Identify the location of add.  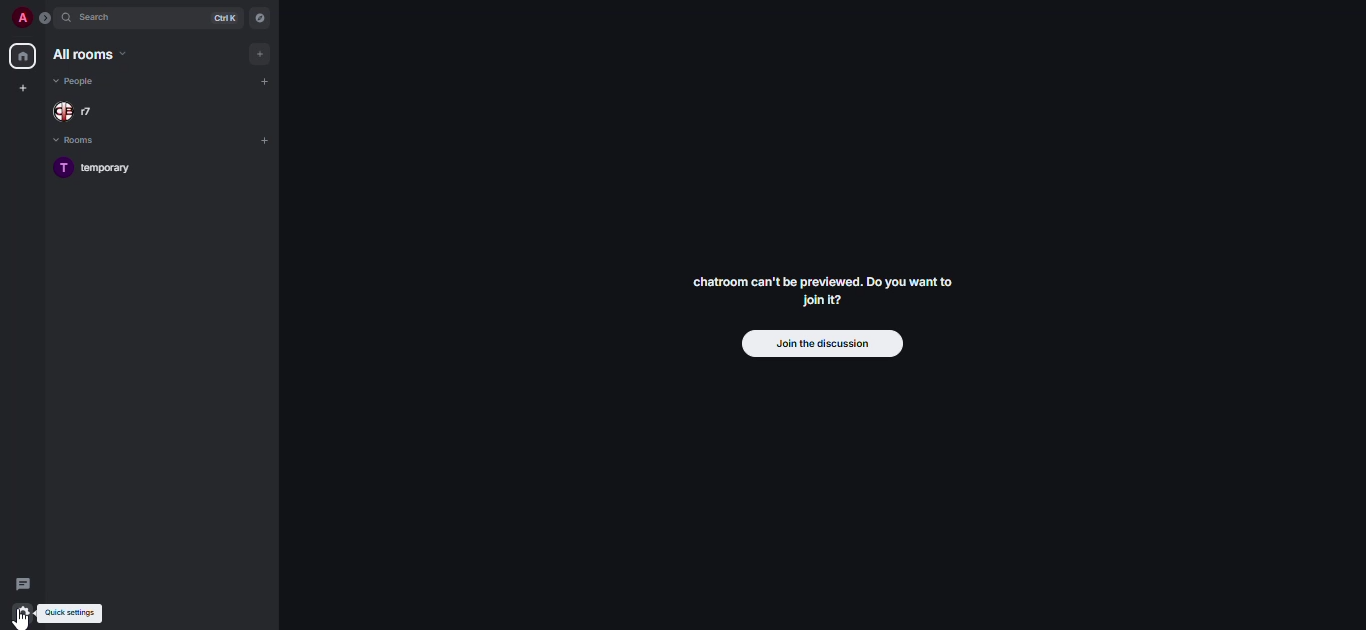
(258, 54).